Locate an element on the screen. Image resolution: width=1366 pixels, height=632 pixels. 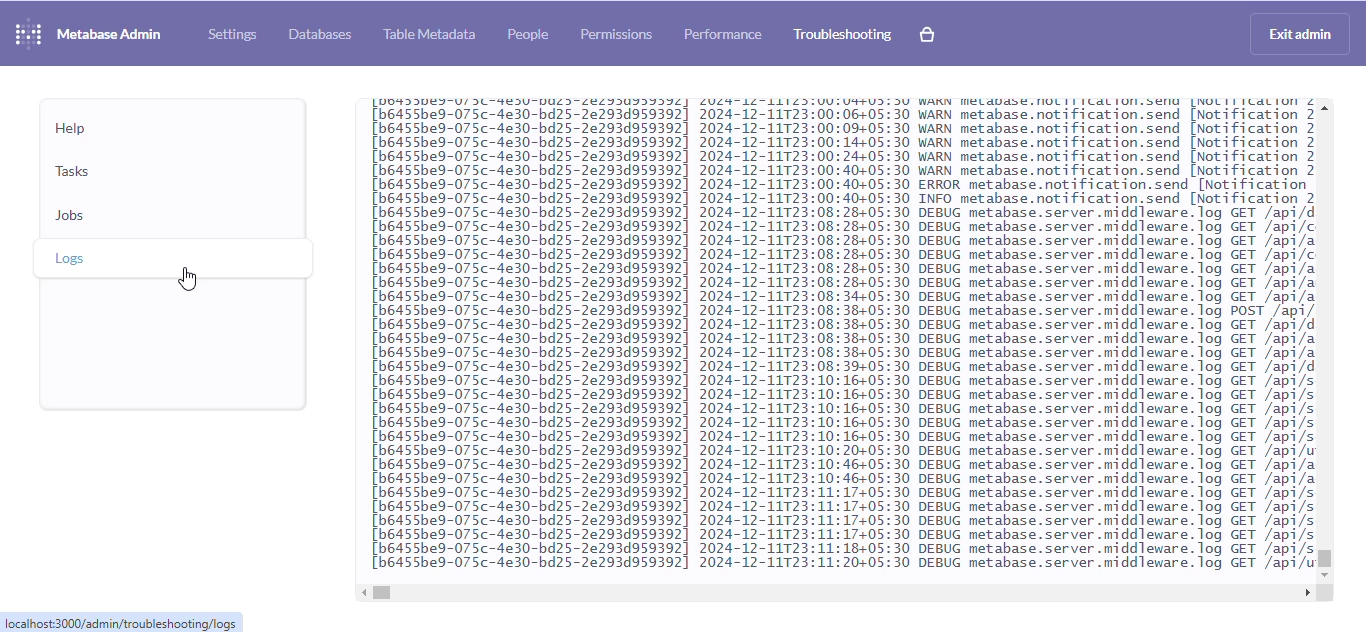
system logs is located at coordinates (835, 335).